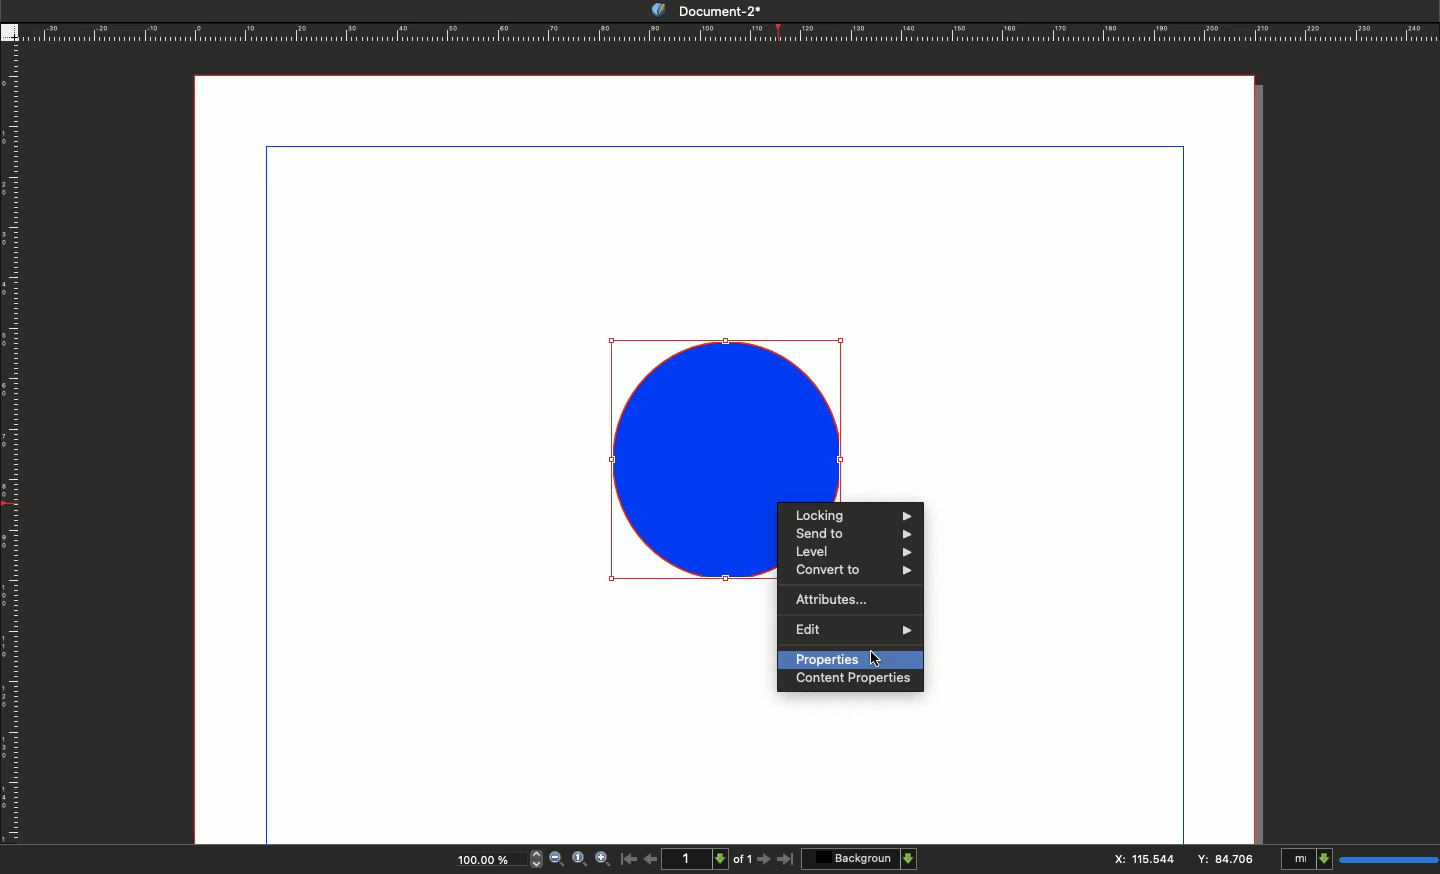 The height and width of the screenshot is (874, 1440). Describe the element at coordinates (828, 598) in the screenshot. I see `Attributes` at that location.